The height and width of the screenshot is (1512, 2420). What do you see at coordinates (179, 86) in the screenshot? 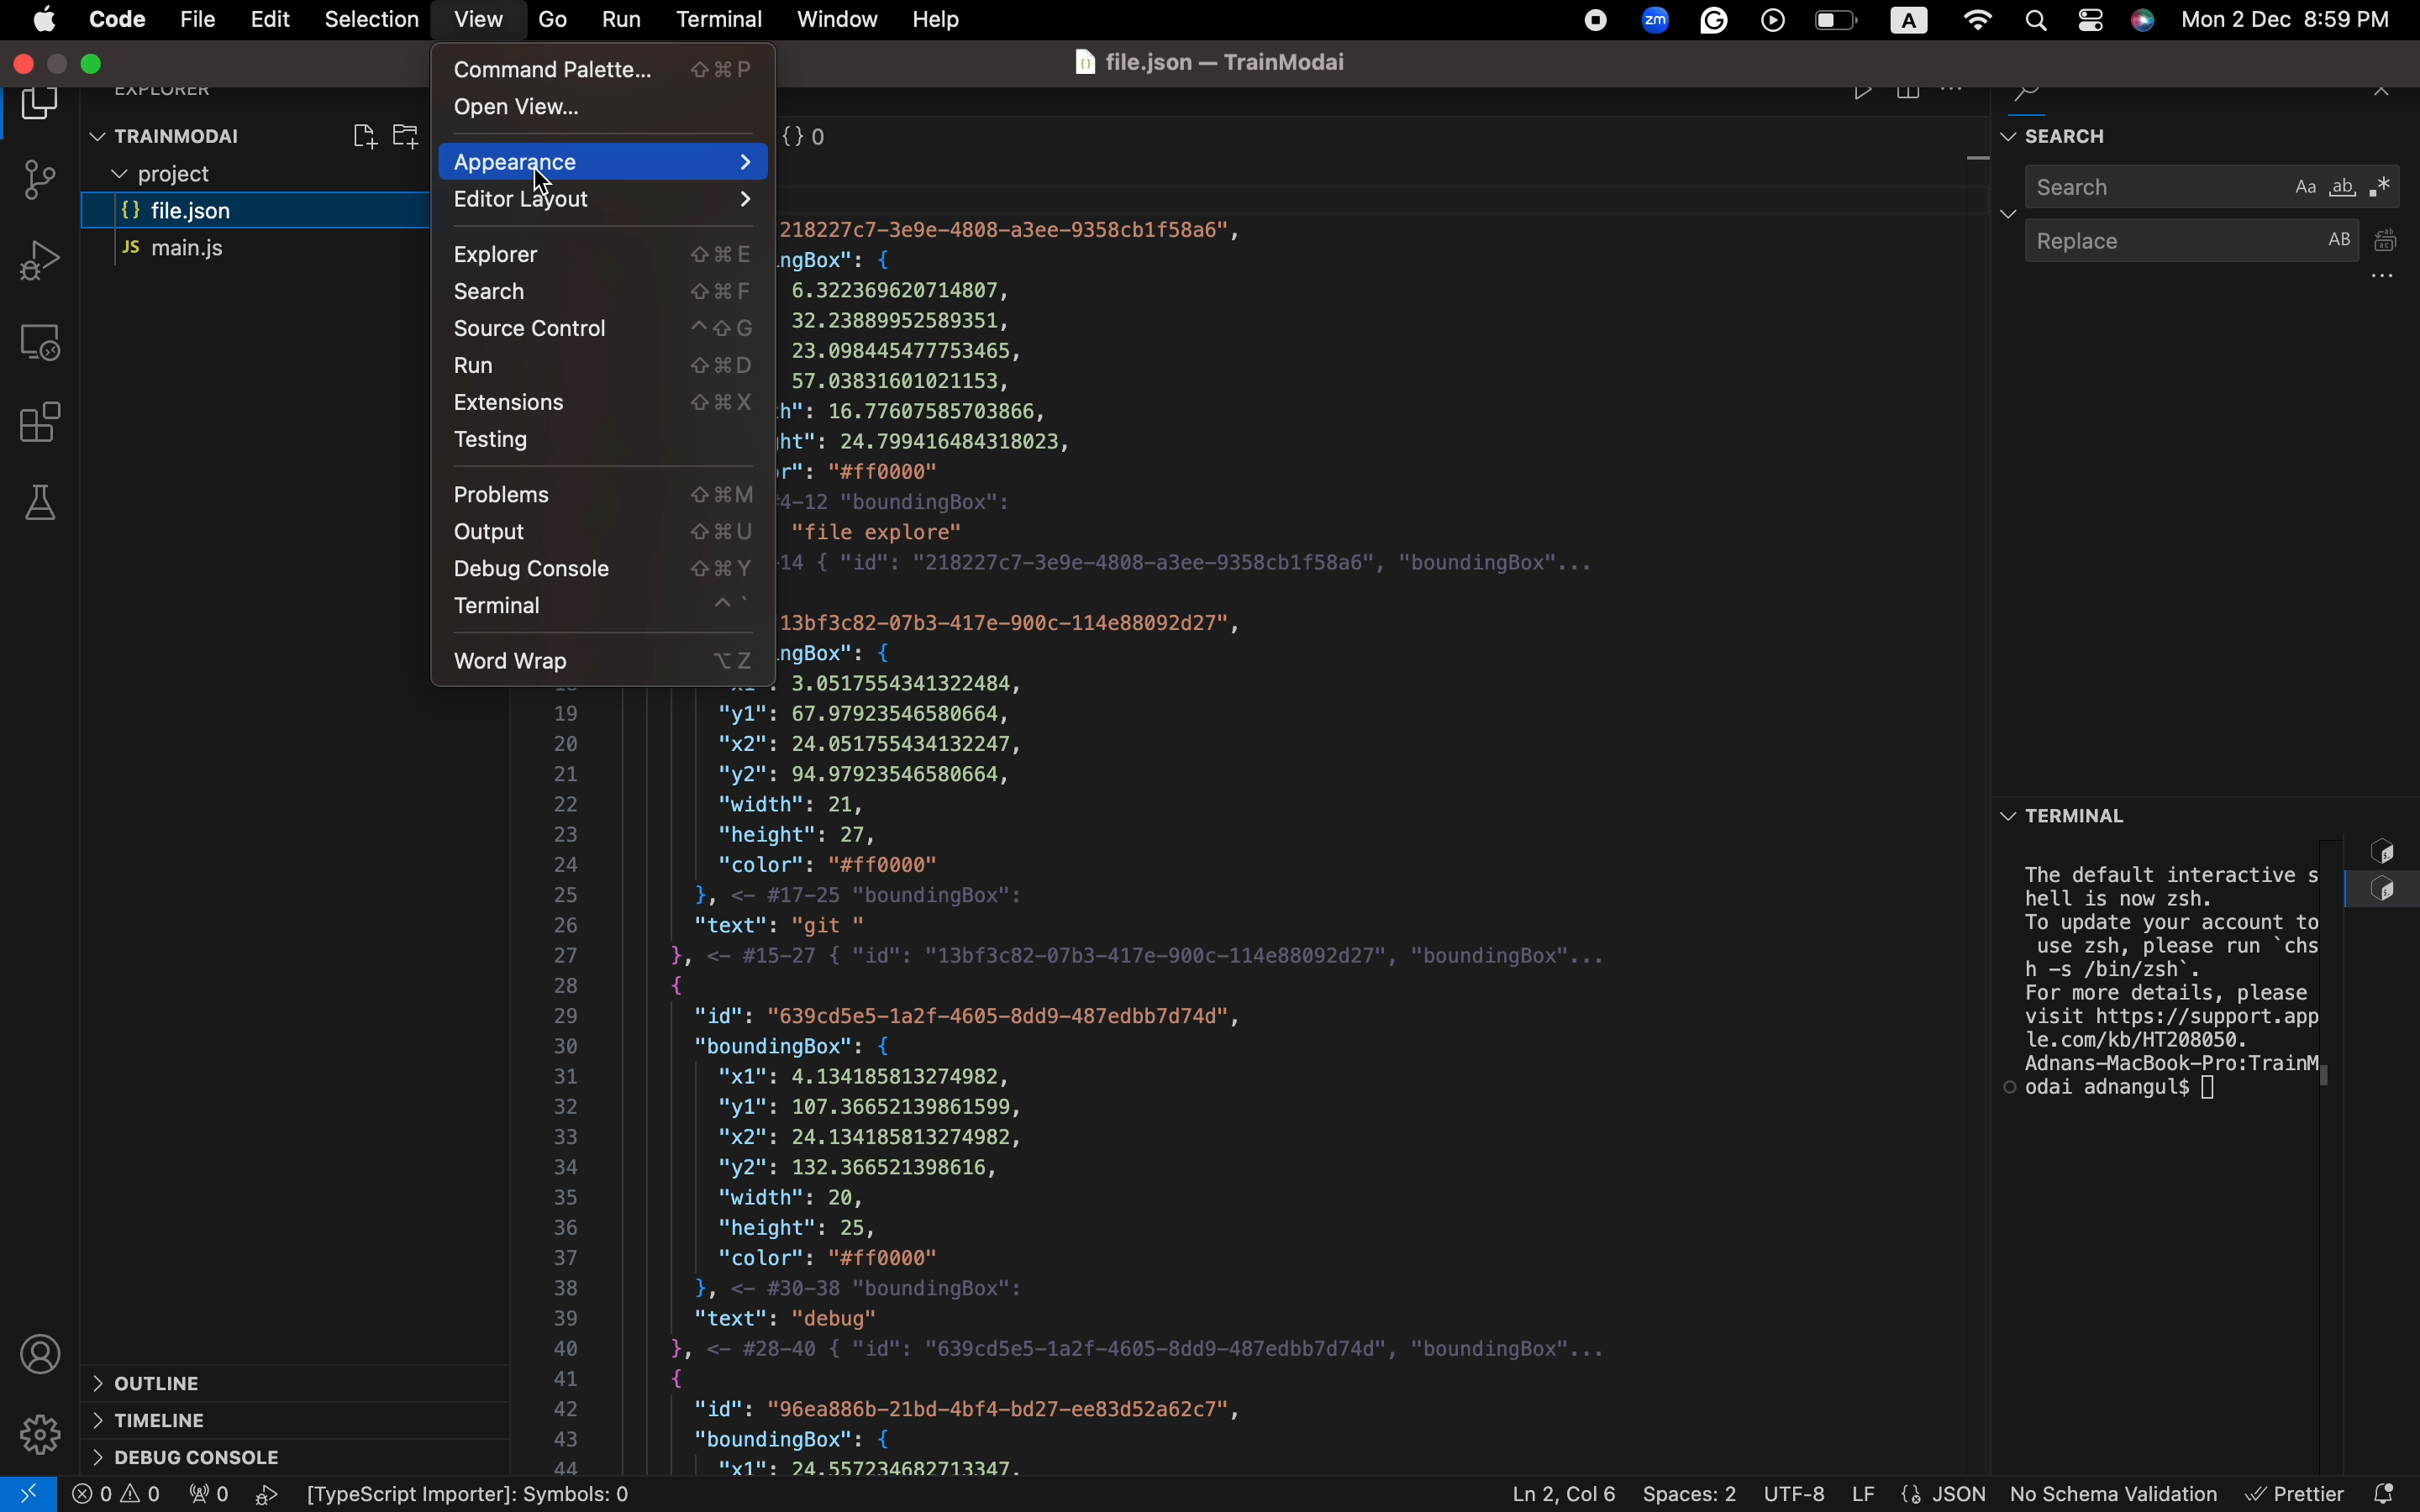
I see `explorer` at bounding box center [179, 86].